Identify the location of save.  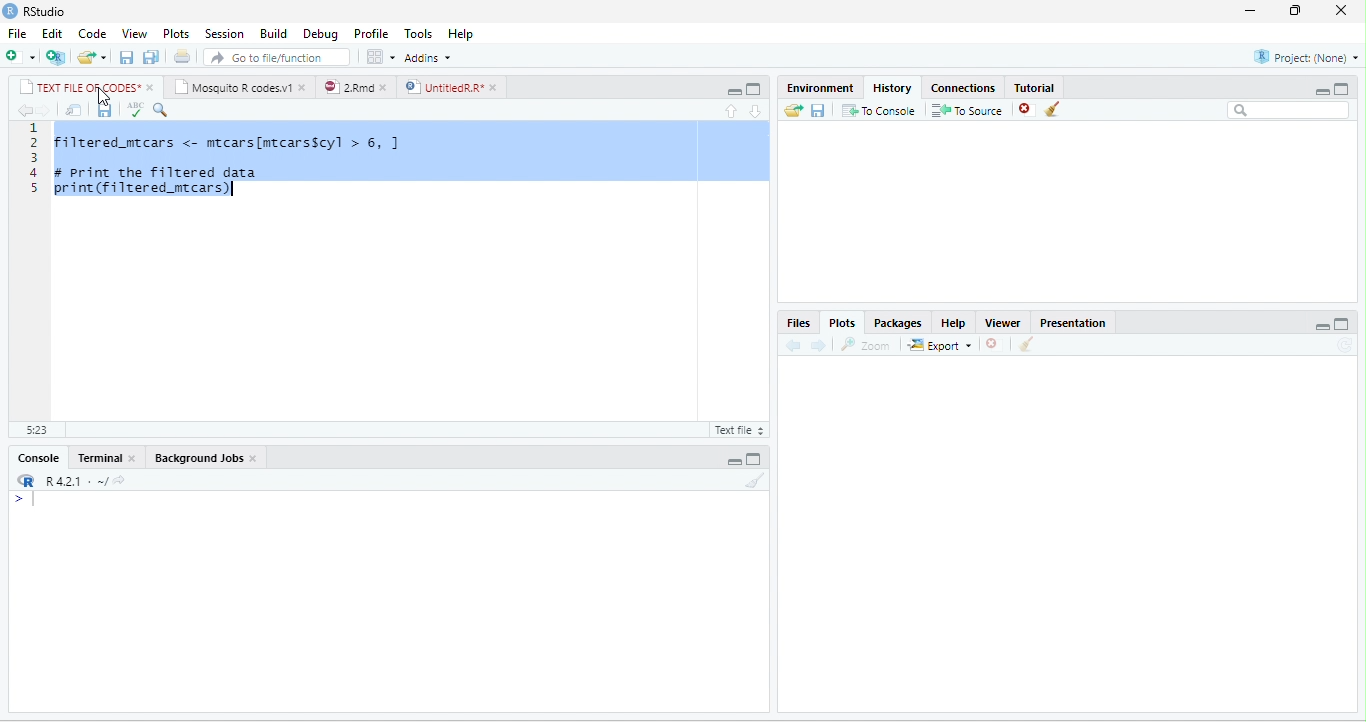
(126, 58).